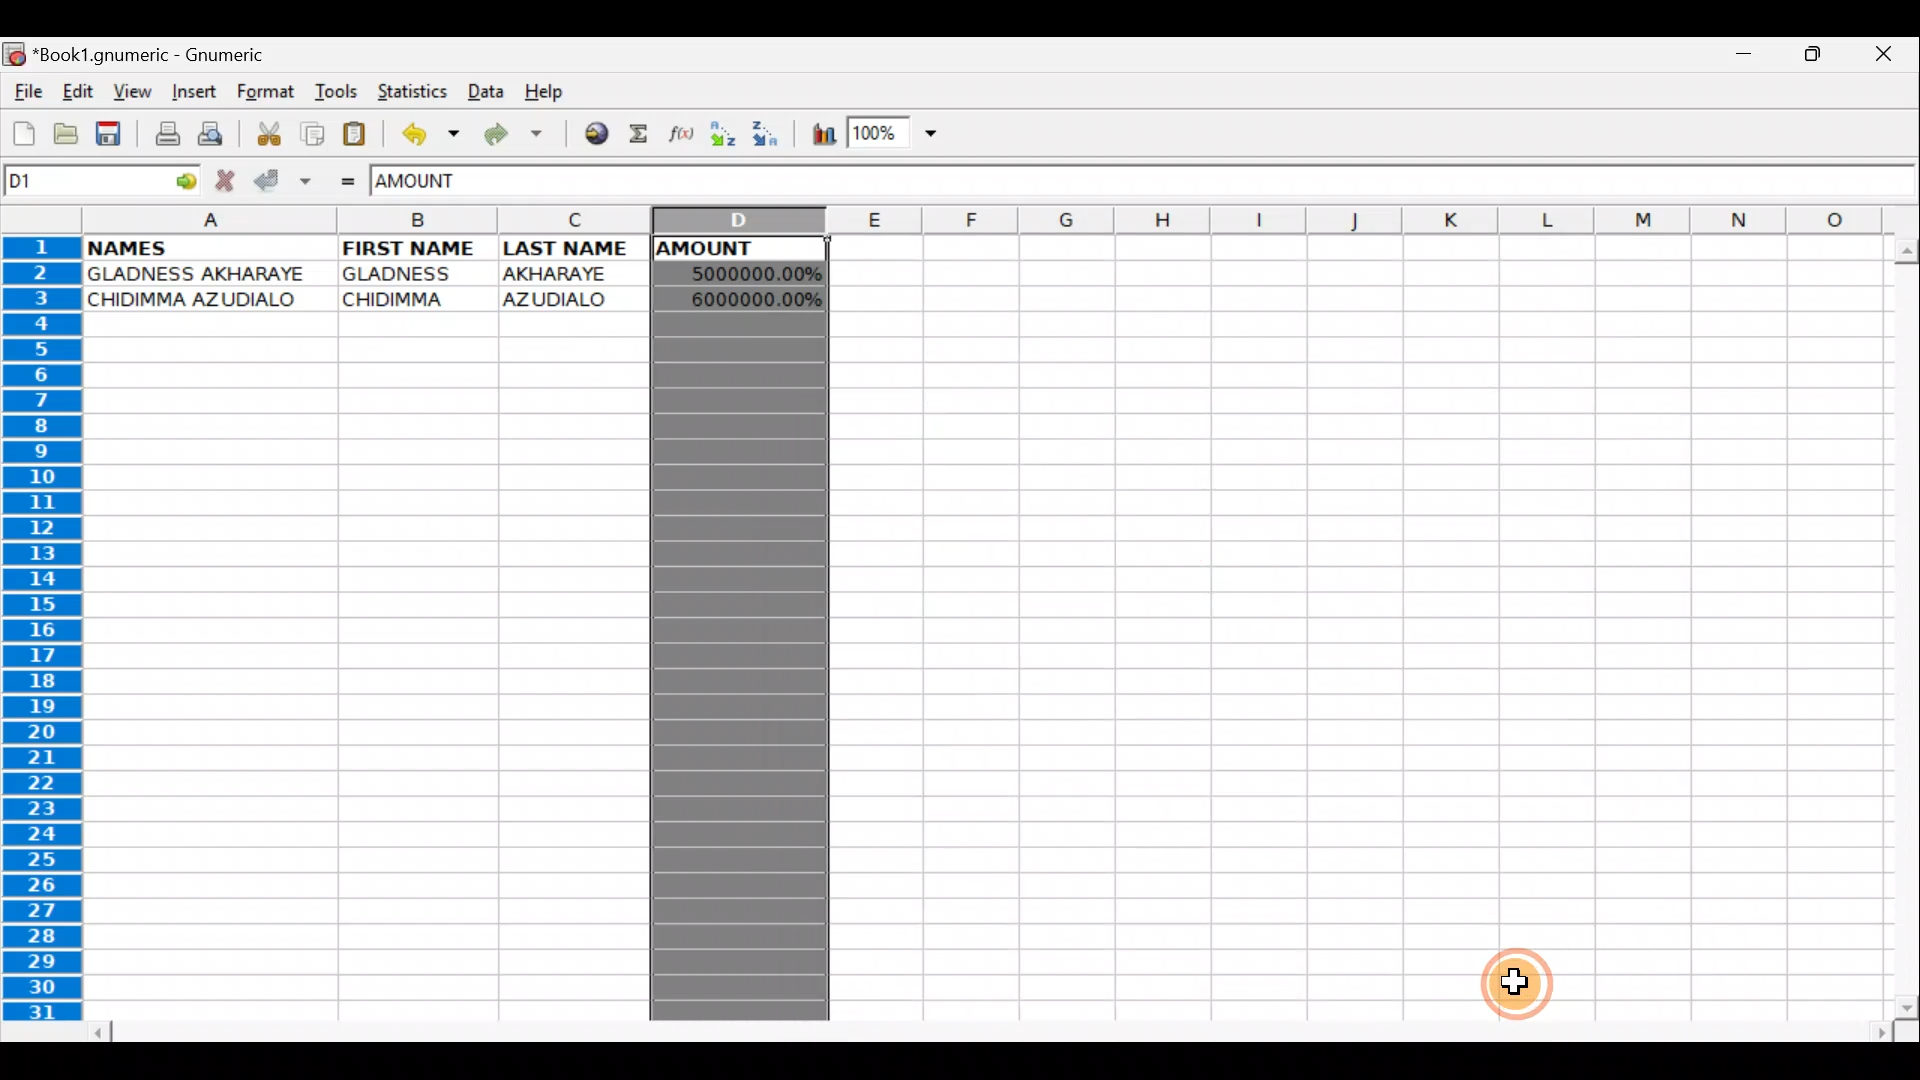  What do you see at coordinates (406, 300) in the screenshot?
I see `CHIDIMMA` at bounding box center [406, 300].